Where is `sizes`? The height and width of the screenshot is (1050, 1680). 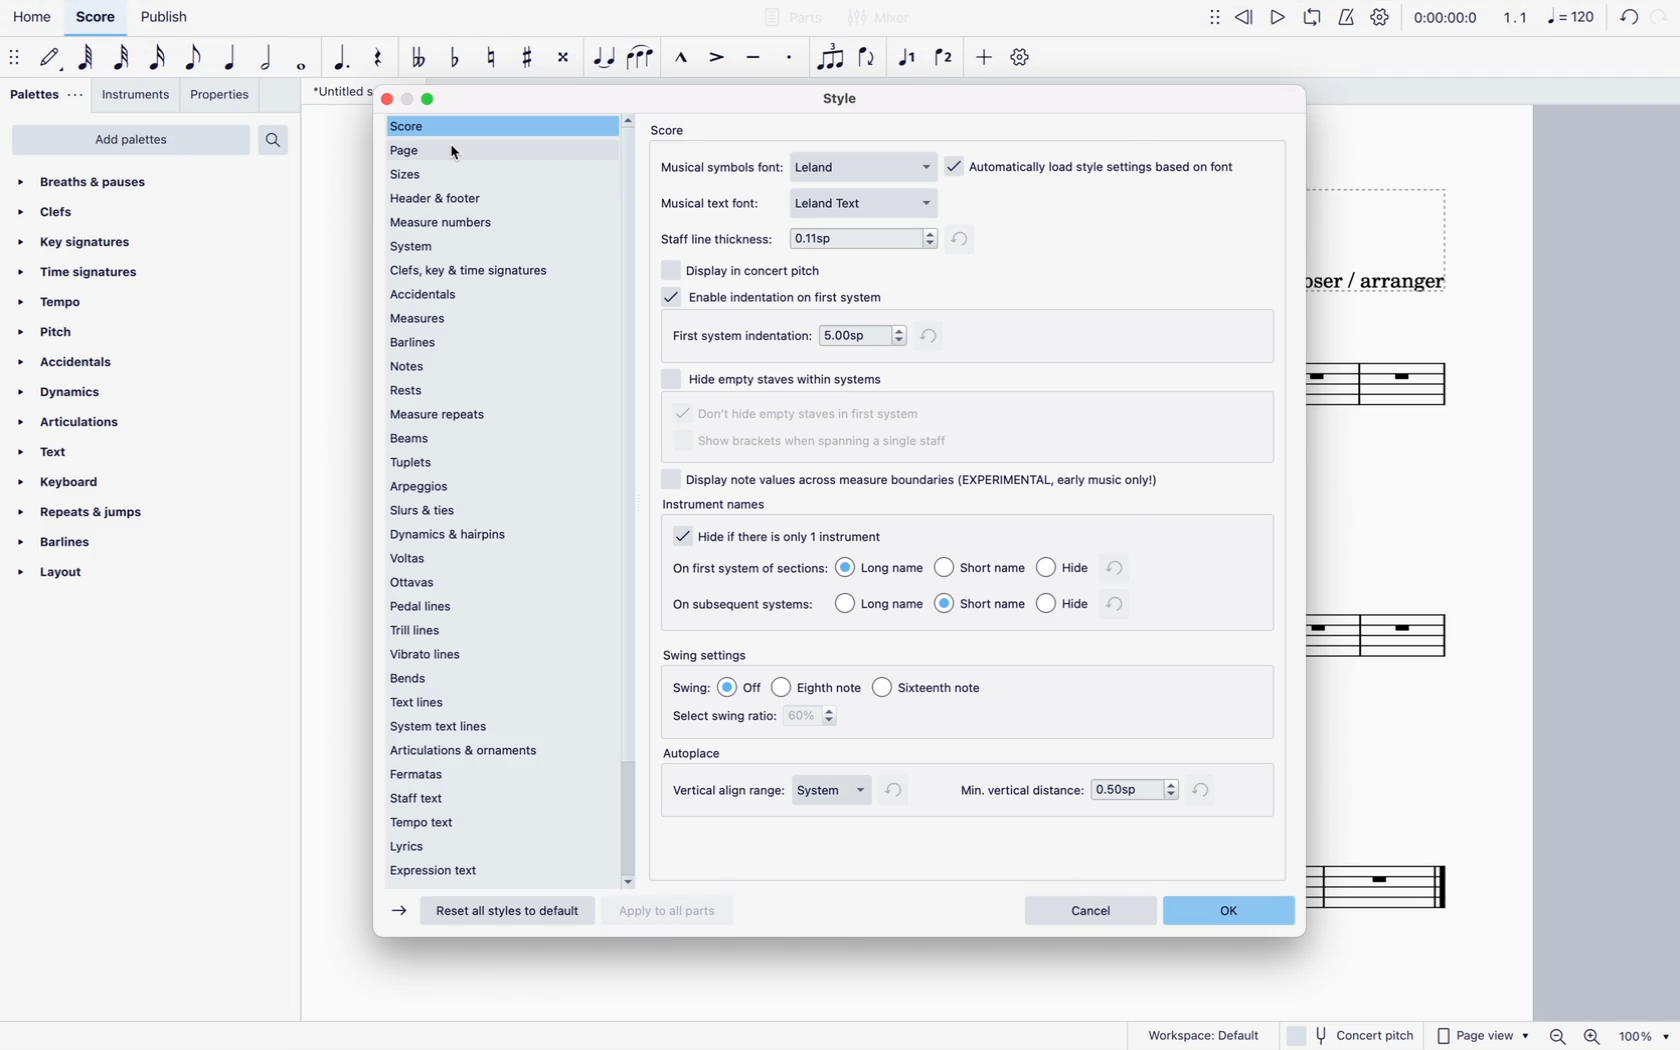 sizes is located at coordinates (418, 174).